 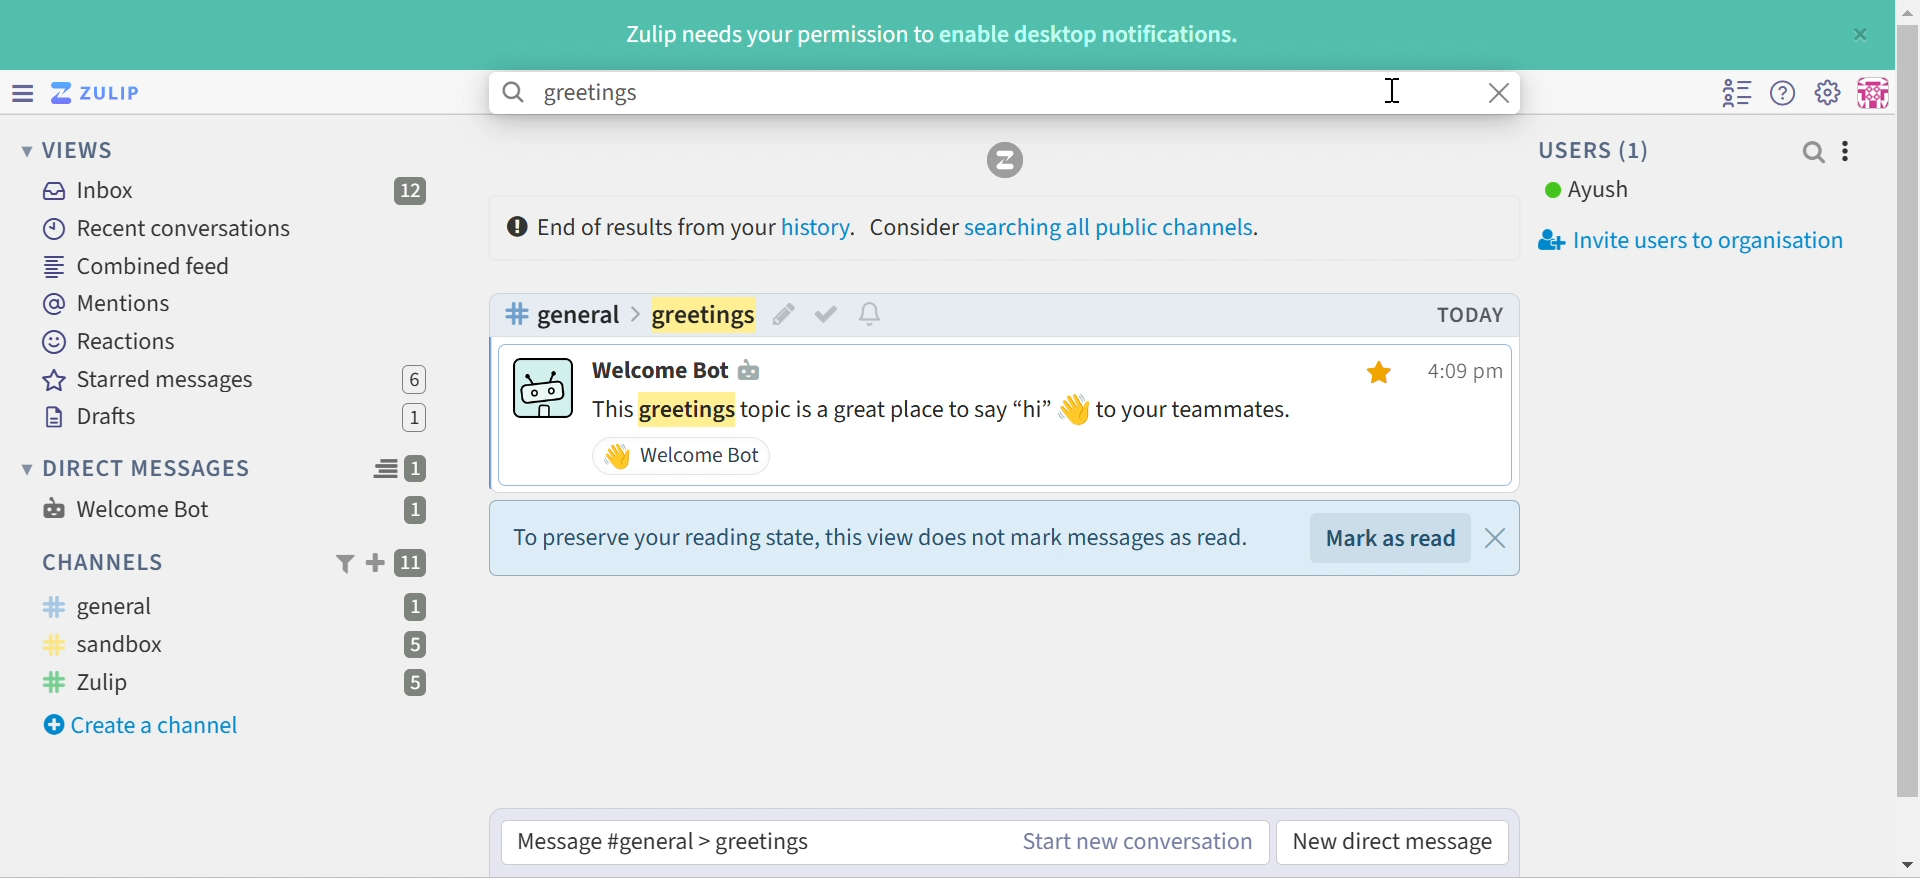 I want to click on greetings, so click(x=589, y=95).